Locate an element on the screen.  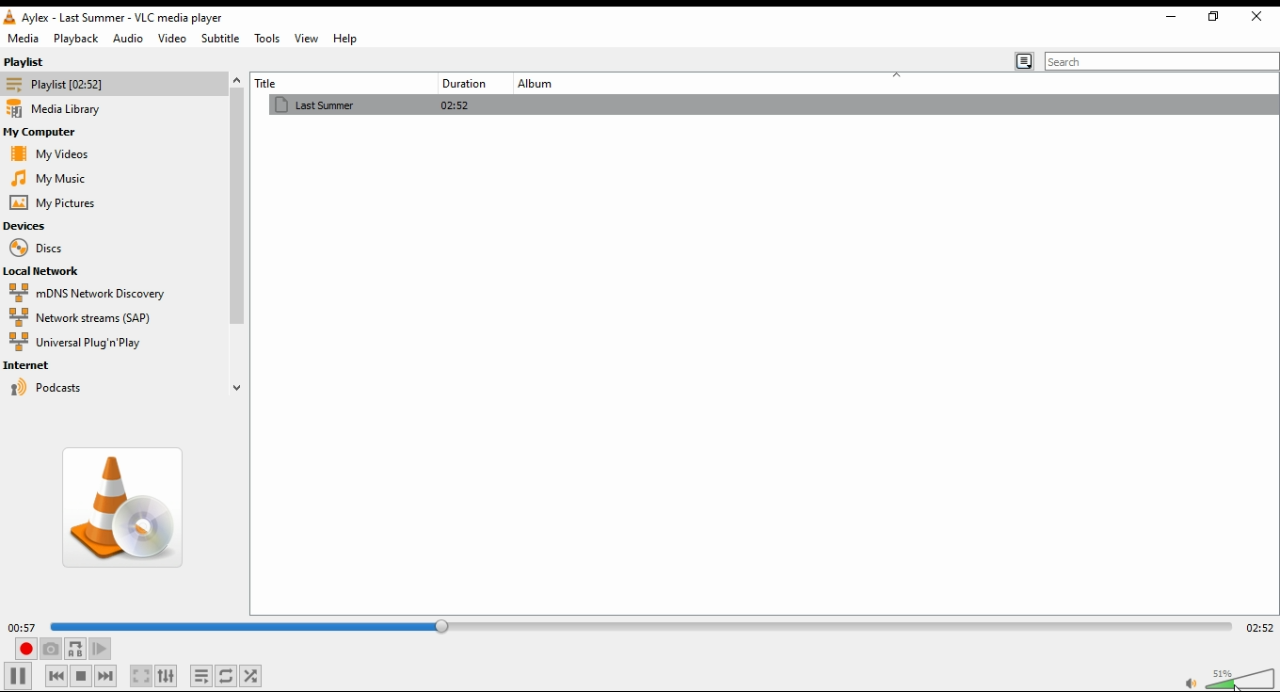
minimize is located at coordinates (1169, 15).